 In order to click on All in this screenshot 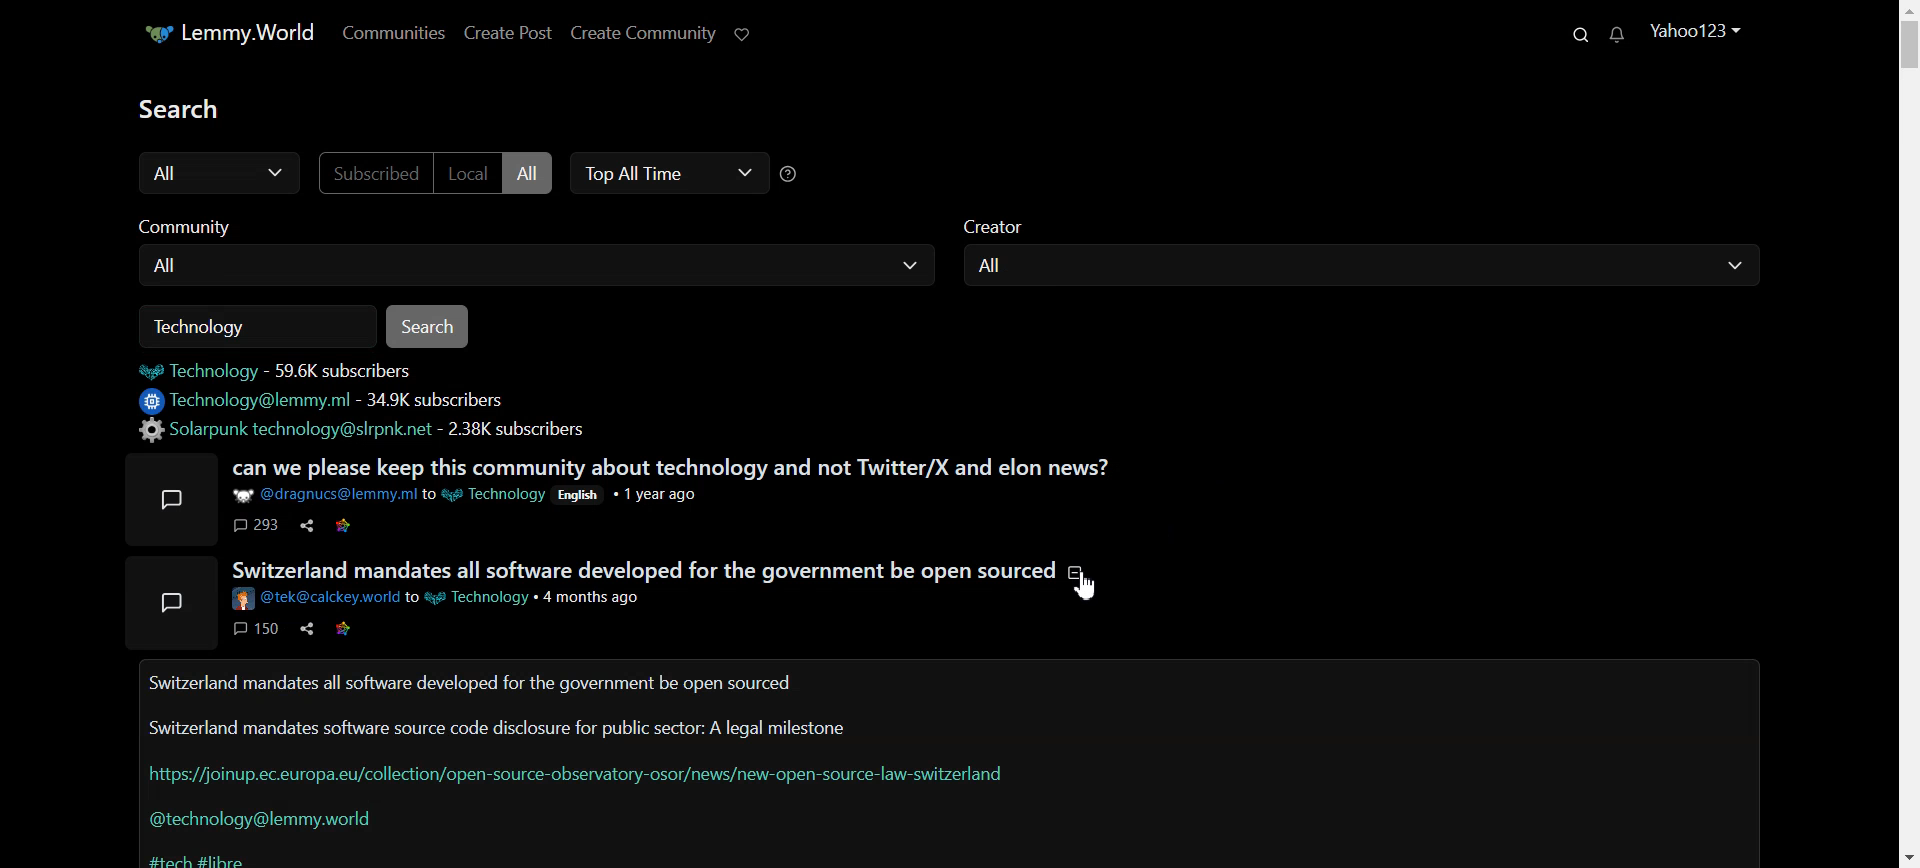, I will do `click(1363, 267)`.